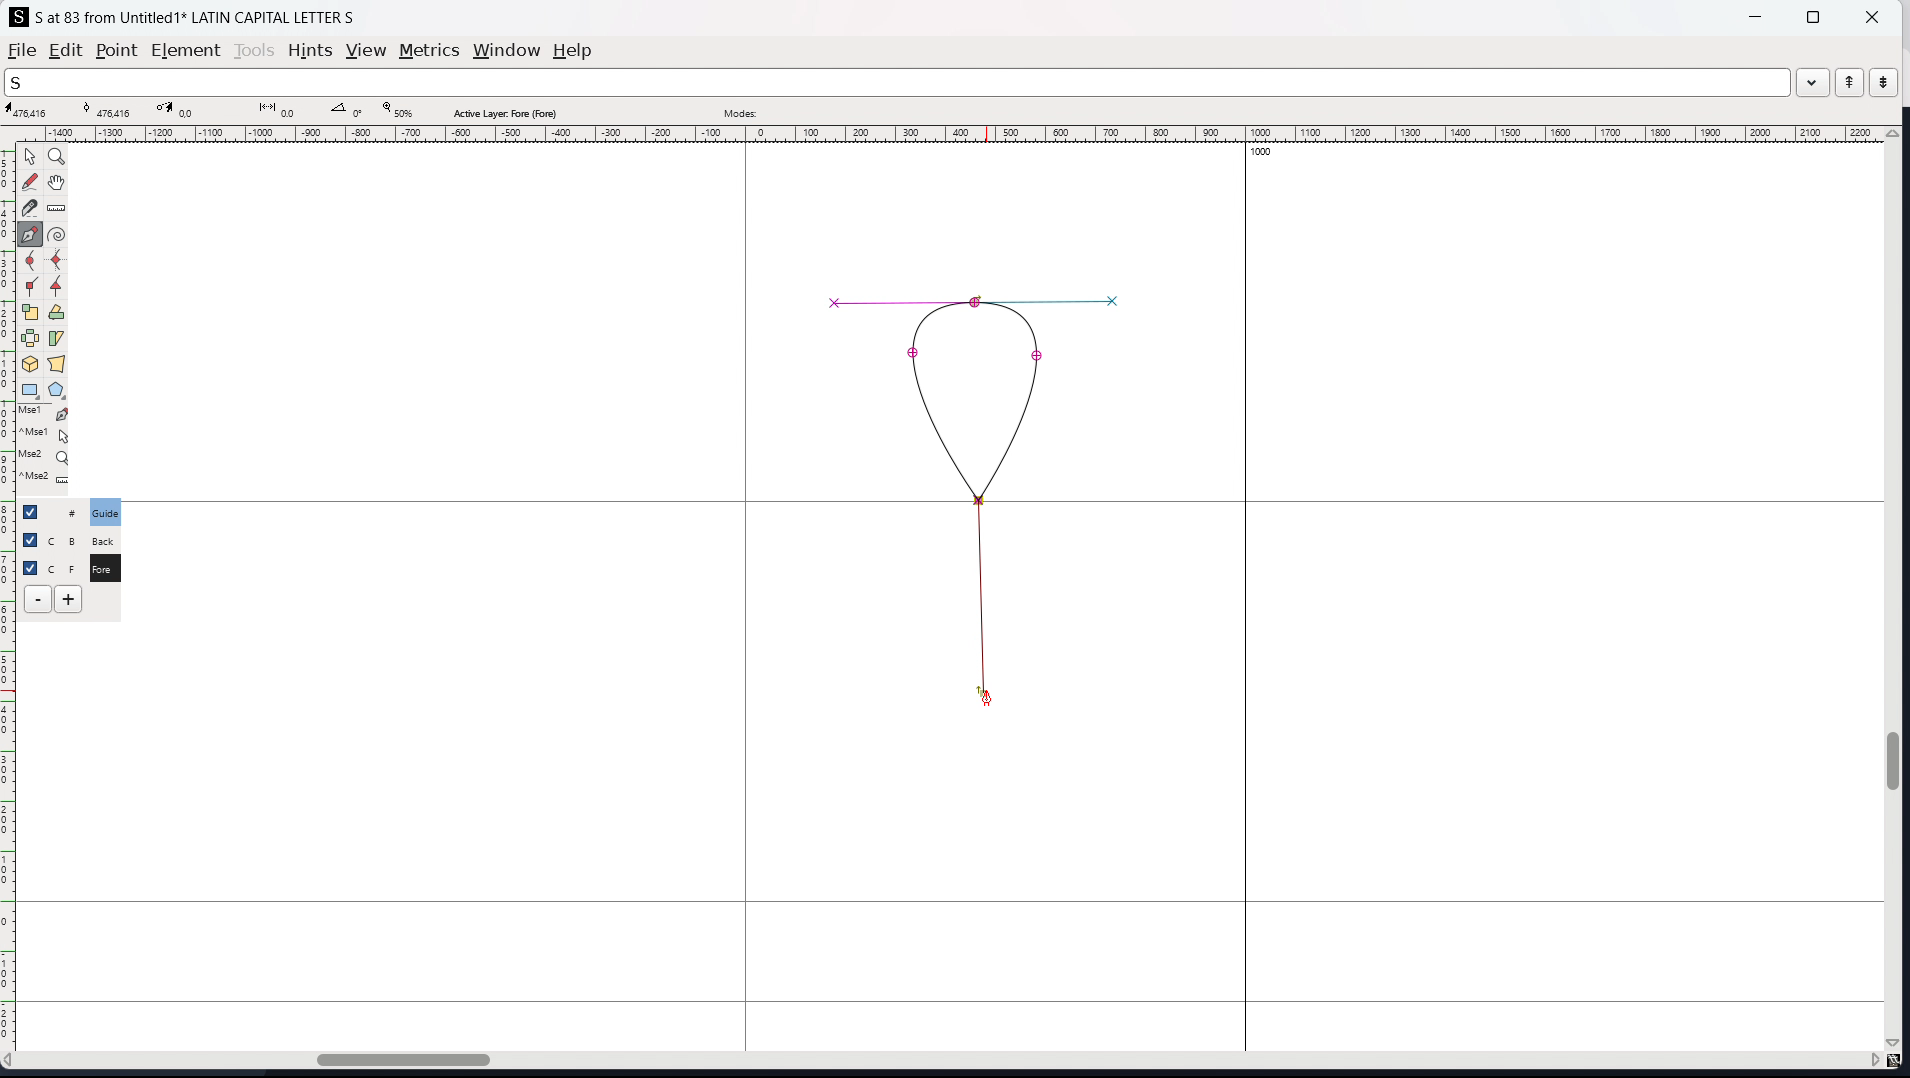 The image size is (1910, 1078). Describe the element at coordinates (36, 511) in the screenshot. I see `checkbox` at that location.